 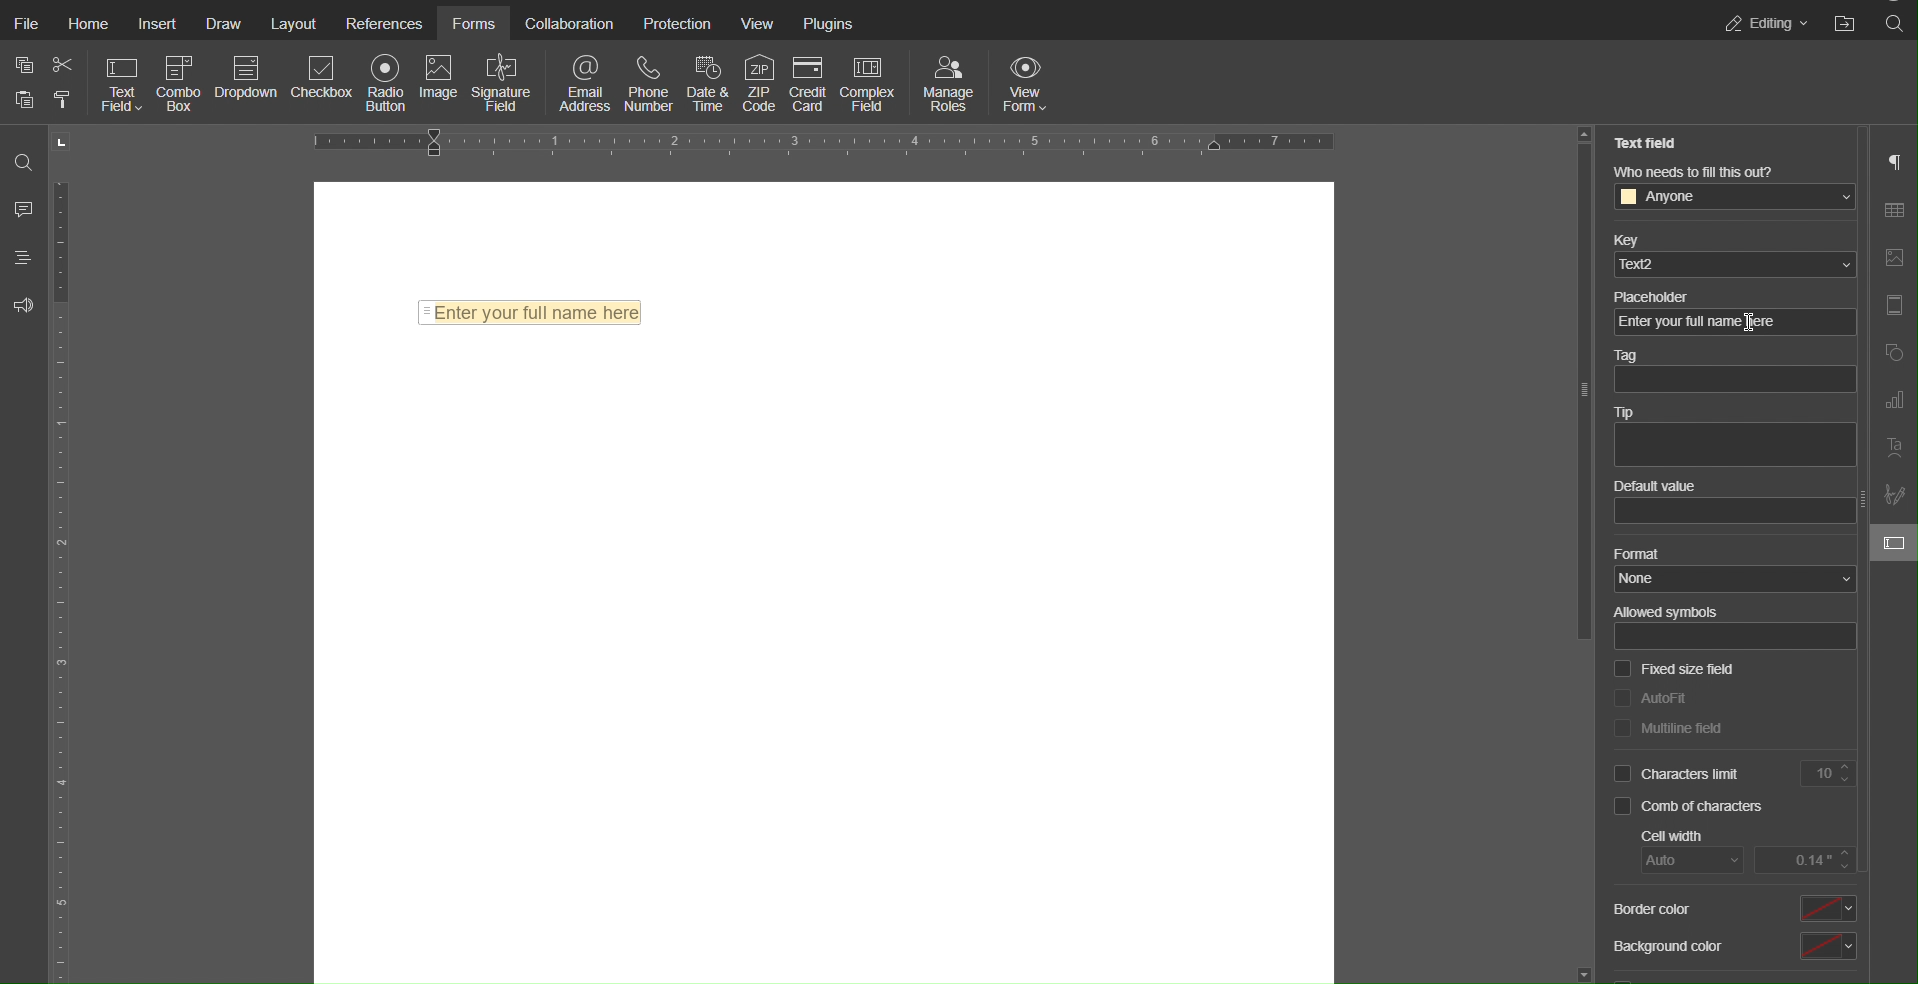 What do you see at coordinates (586, 83) in the screenshot?
I see `Email Address` at bounding box center [586, 83].